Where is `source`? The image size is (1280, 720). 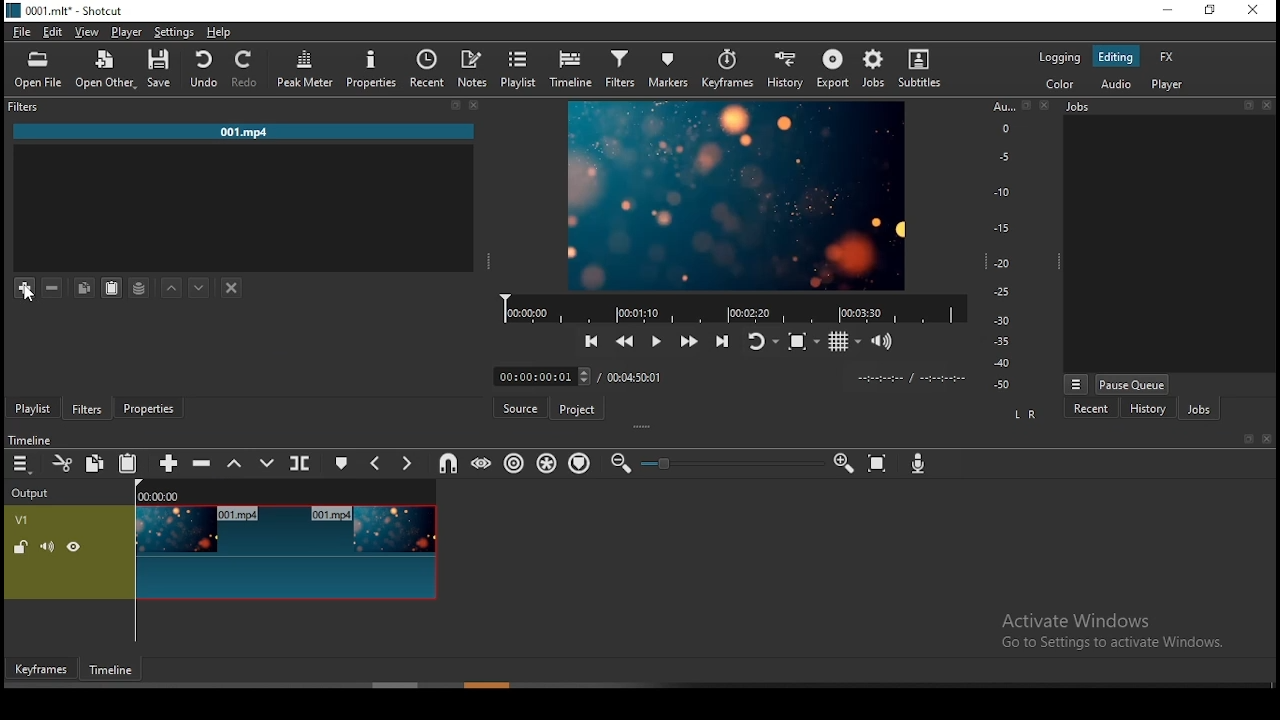 source is located at coordinates (519, 406).